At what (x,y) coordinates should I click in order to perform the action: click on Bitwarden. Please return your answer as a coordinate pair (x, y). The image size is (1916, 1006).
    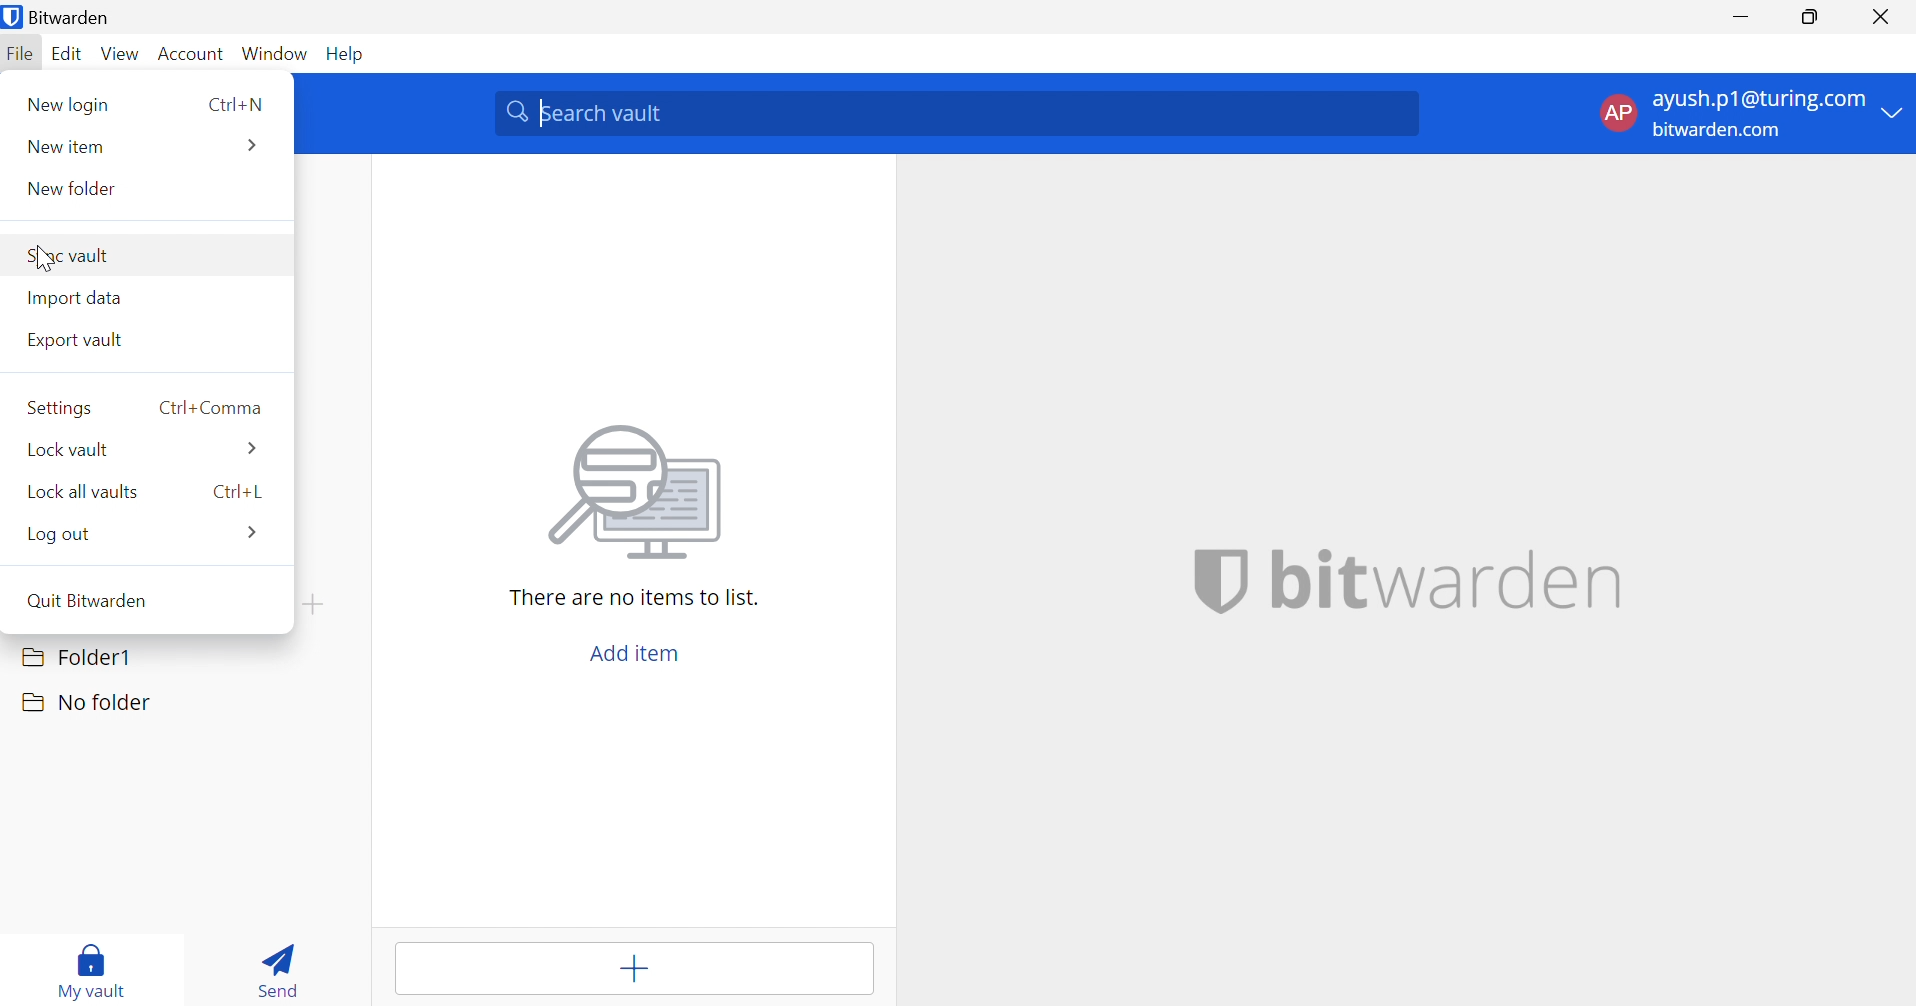
    Looking at the image, I should click on (62, 17).